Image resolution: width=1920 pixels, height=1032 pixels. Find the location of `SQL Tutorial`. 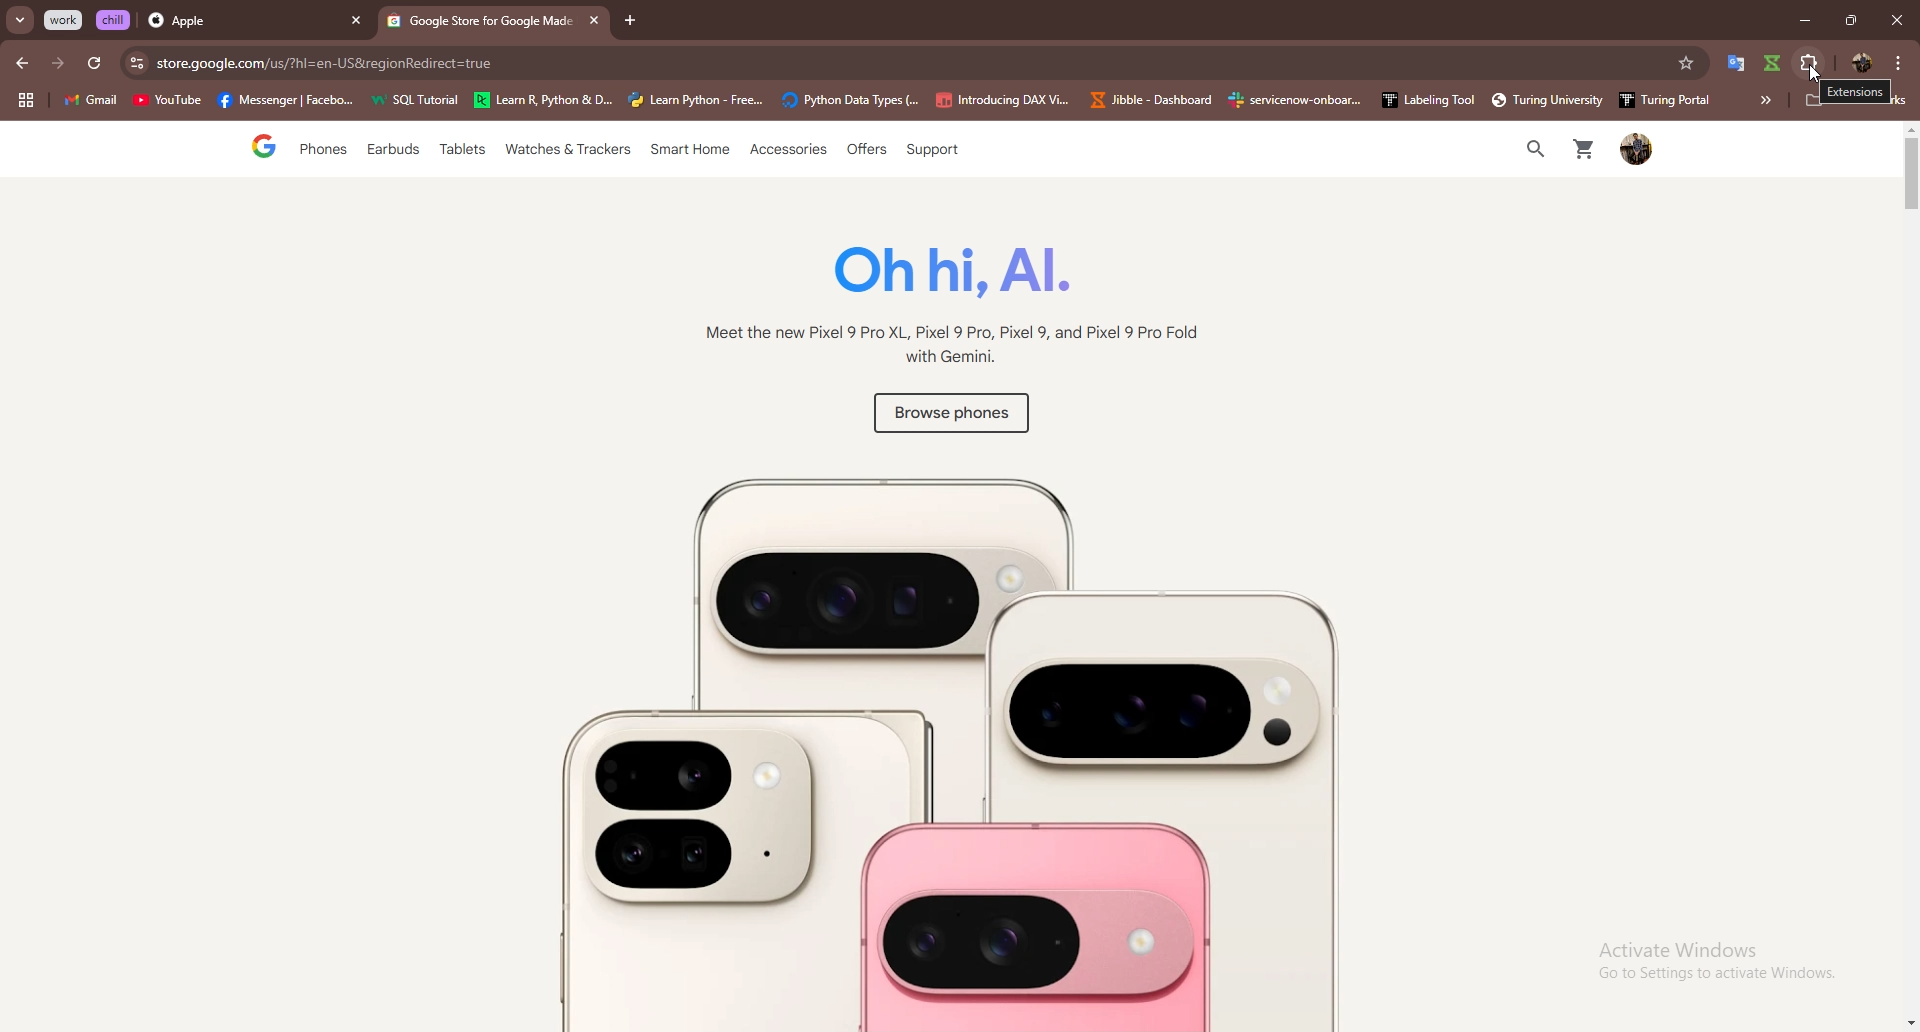

SQL Tutorial is located at coordinates (421, 102).